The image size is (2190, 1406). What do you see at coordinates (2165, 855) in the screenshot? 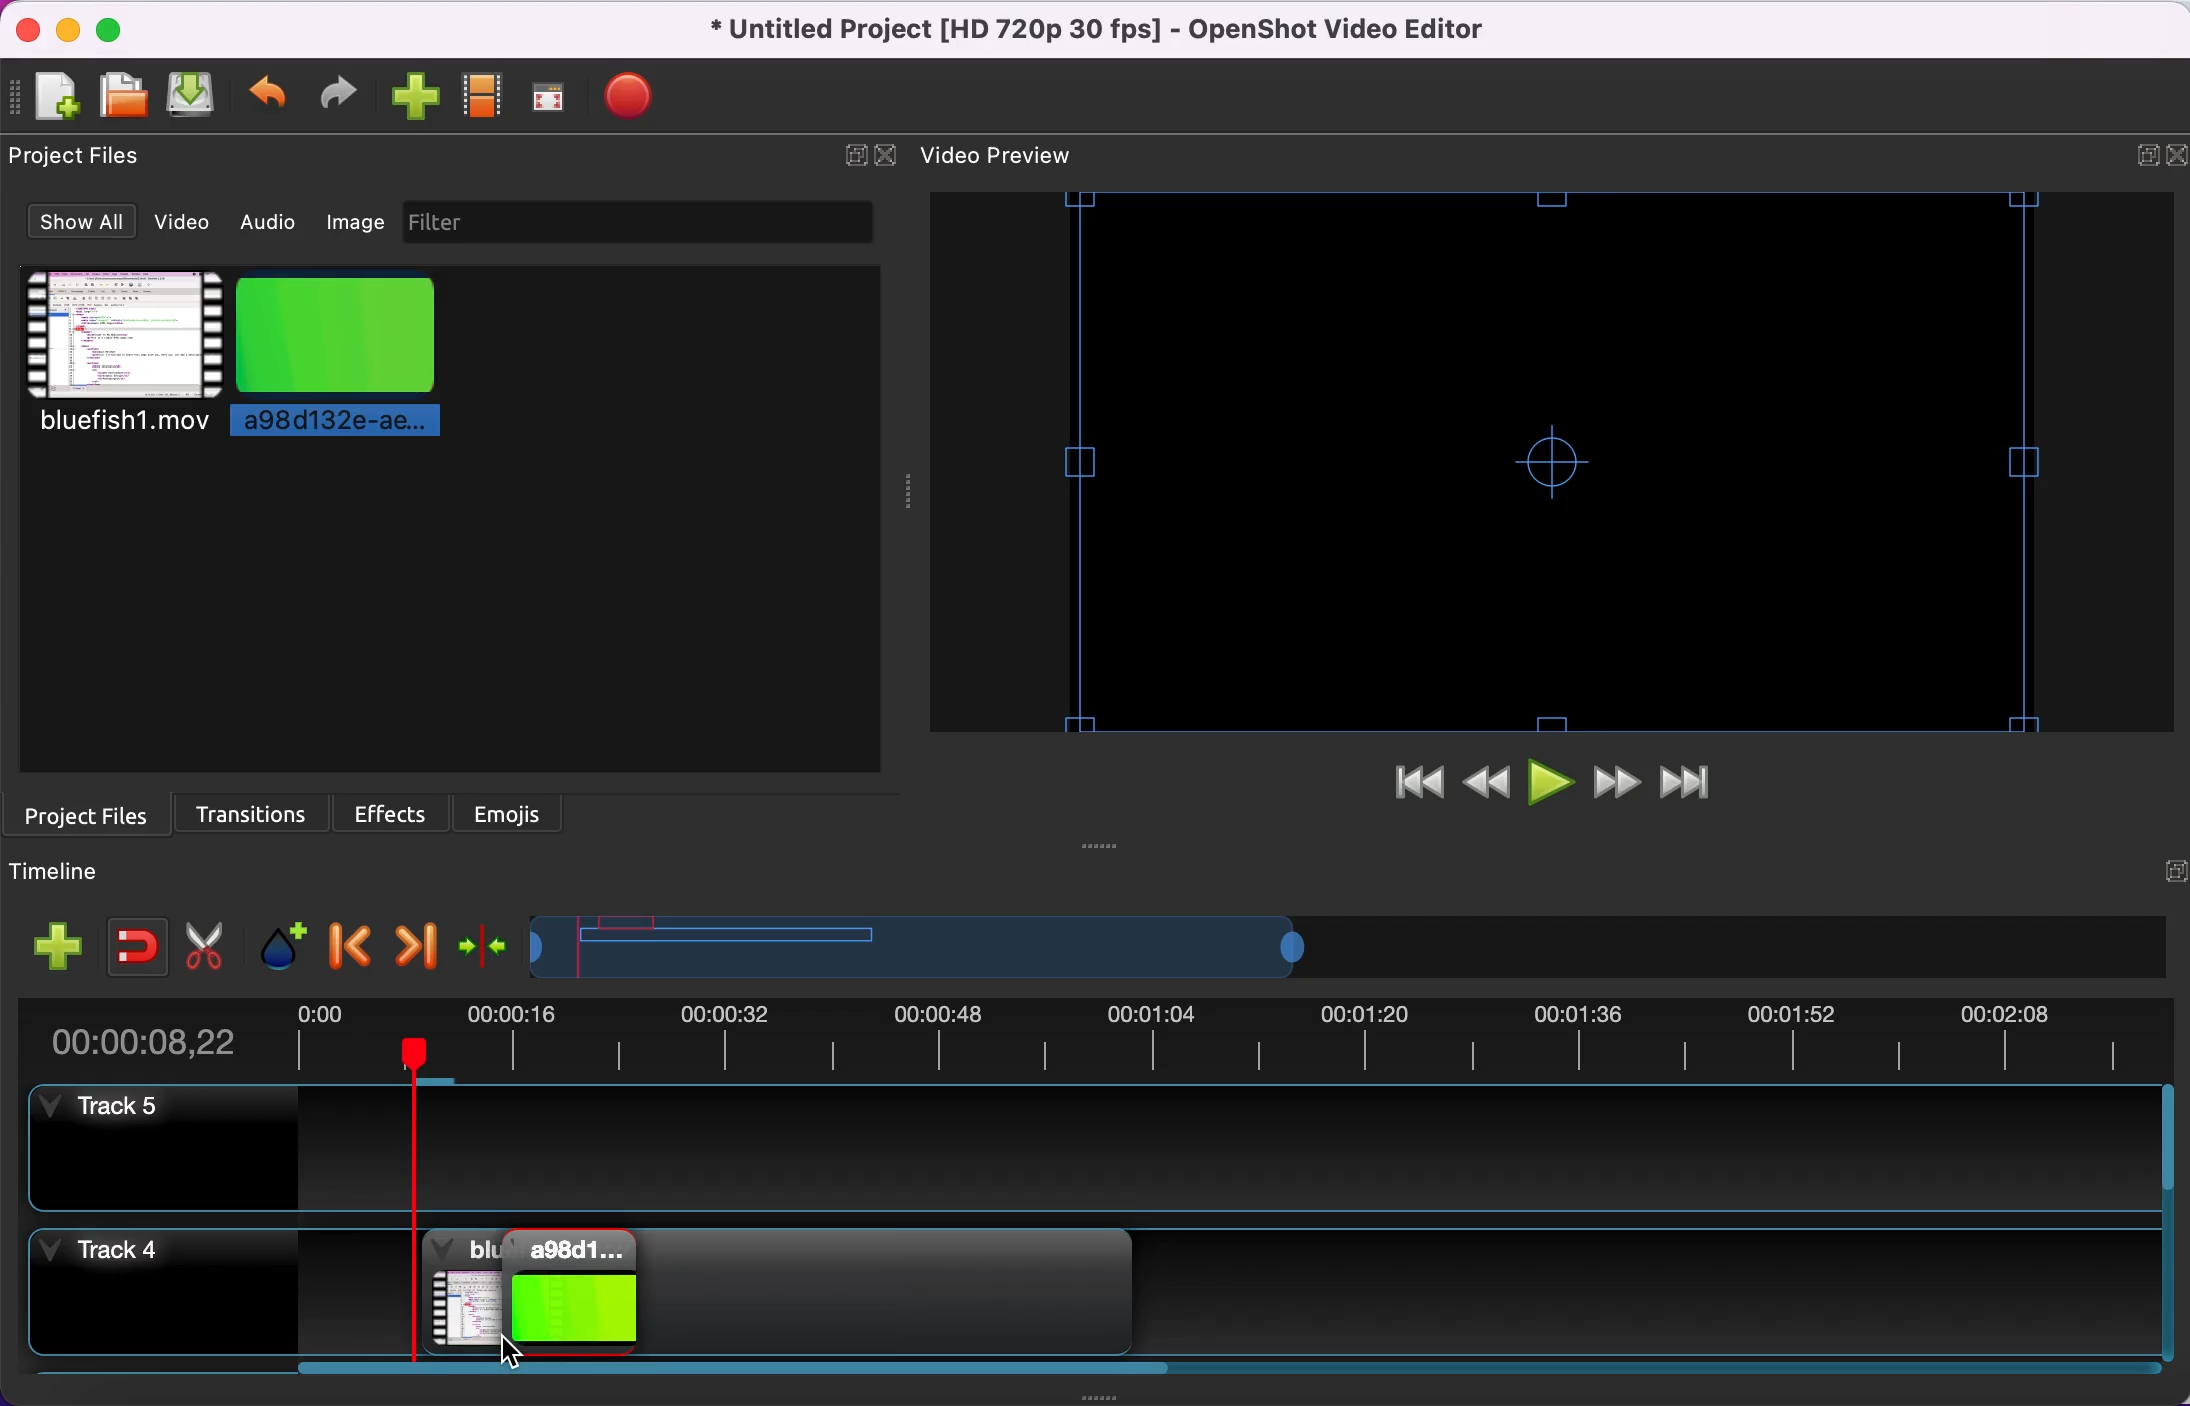
I see `expand/hide` at bounding box center [2165, 855].